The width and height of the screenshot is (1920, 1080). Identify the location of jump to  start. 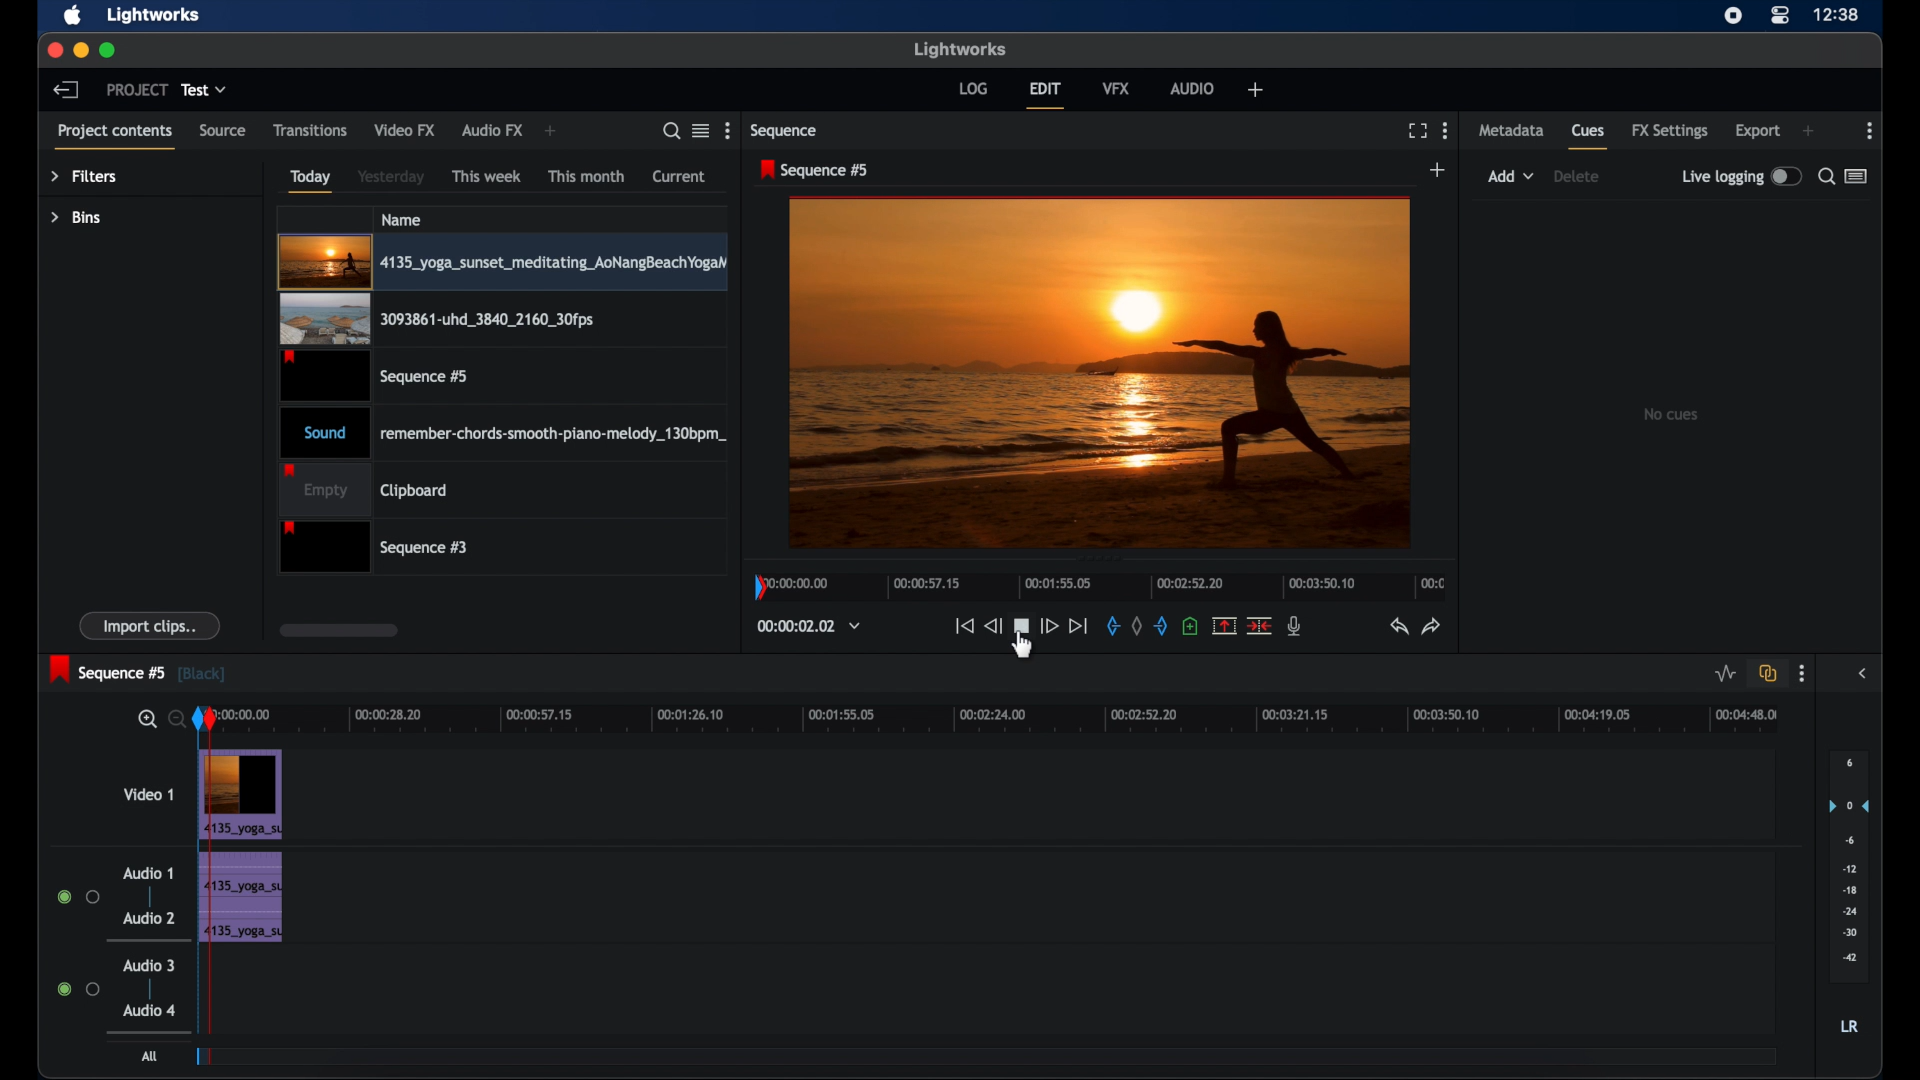
(962, 626).